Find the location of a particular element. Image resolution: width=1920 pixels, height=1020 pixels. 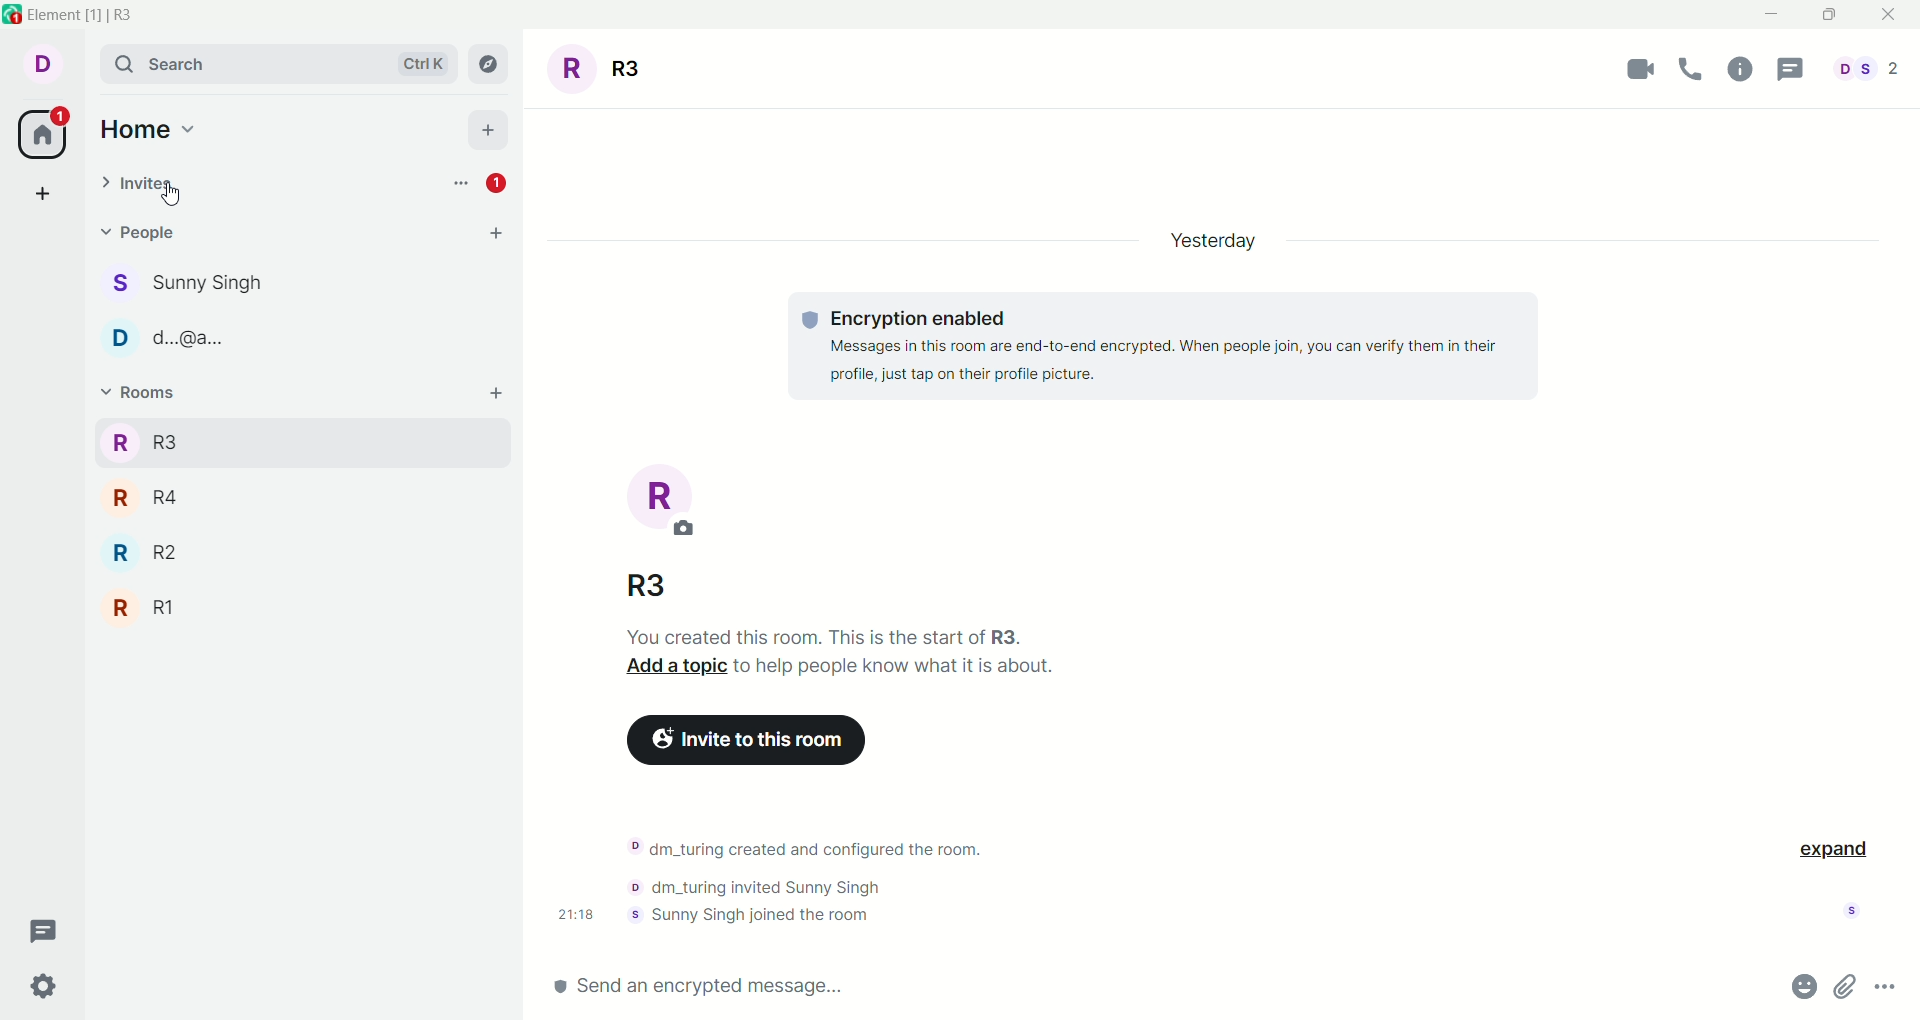

add topic is located at coordinates (670, 666).